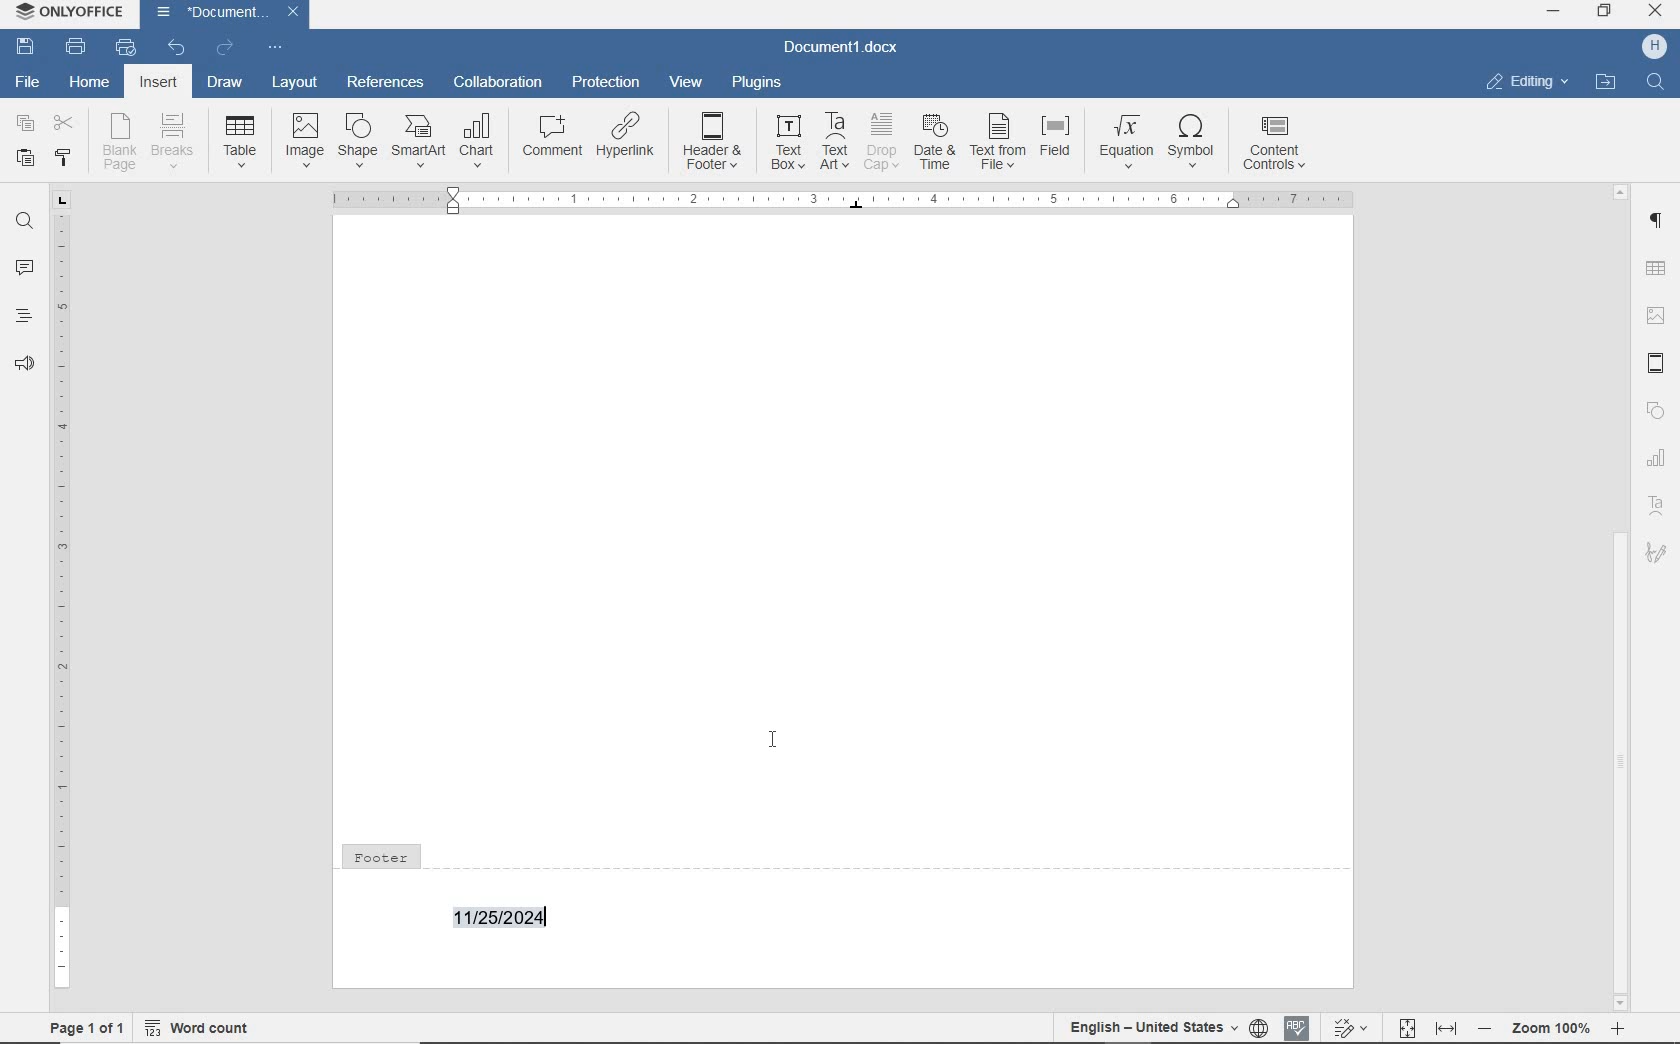  Describe the element at coordinates (882, 141) in the screenshot. I see `drop cap` at that location.